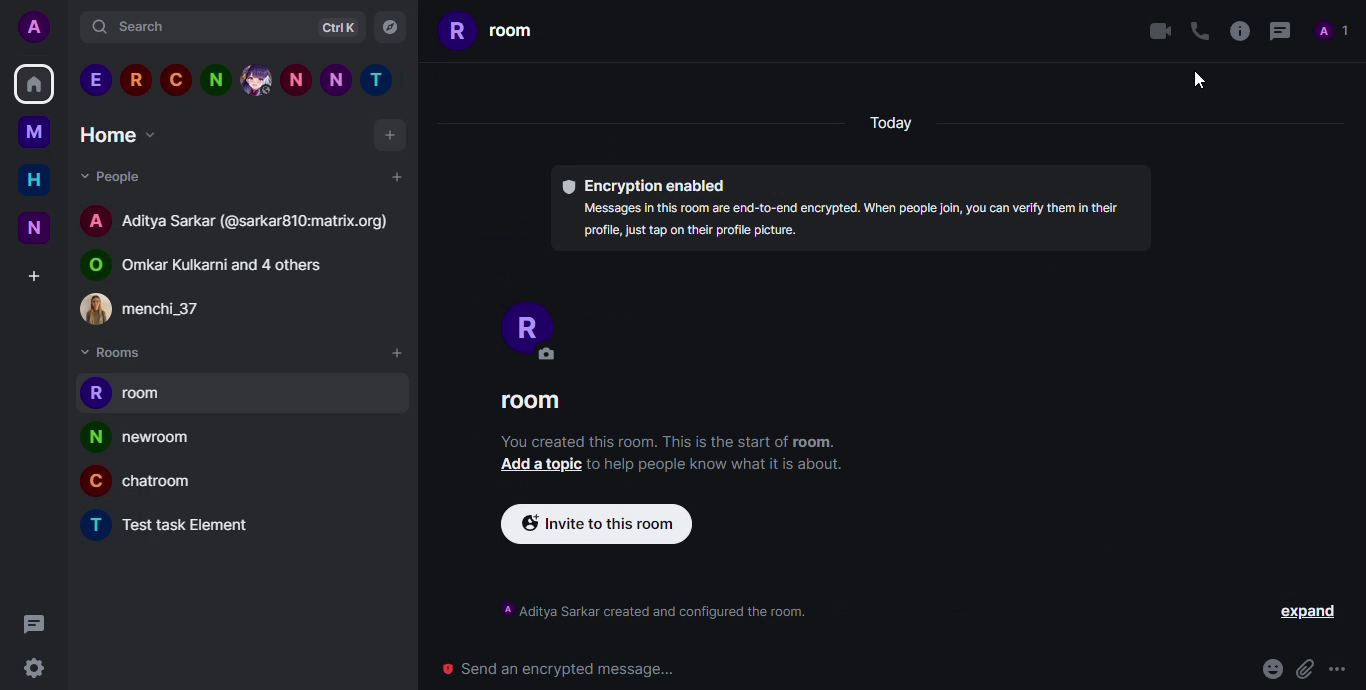 The height and width of the screenshot is (690, 1366). Describe the element at coordinates (643, 186) in the screenshot. I see `encryption enabled` at that location.